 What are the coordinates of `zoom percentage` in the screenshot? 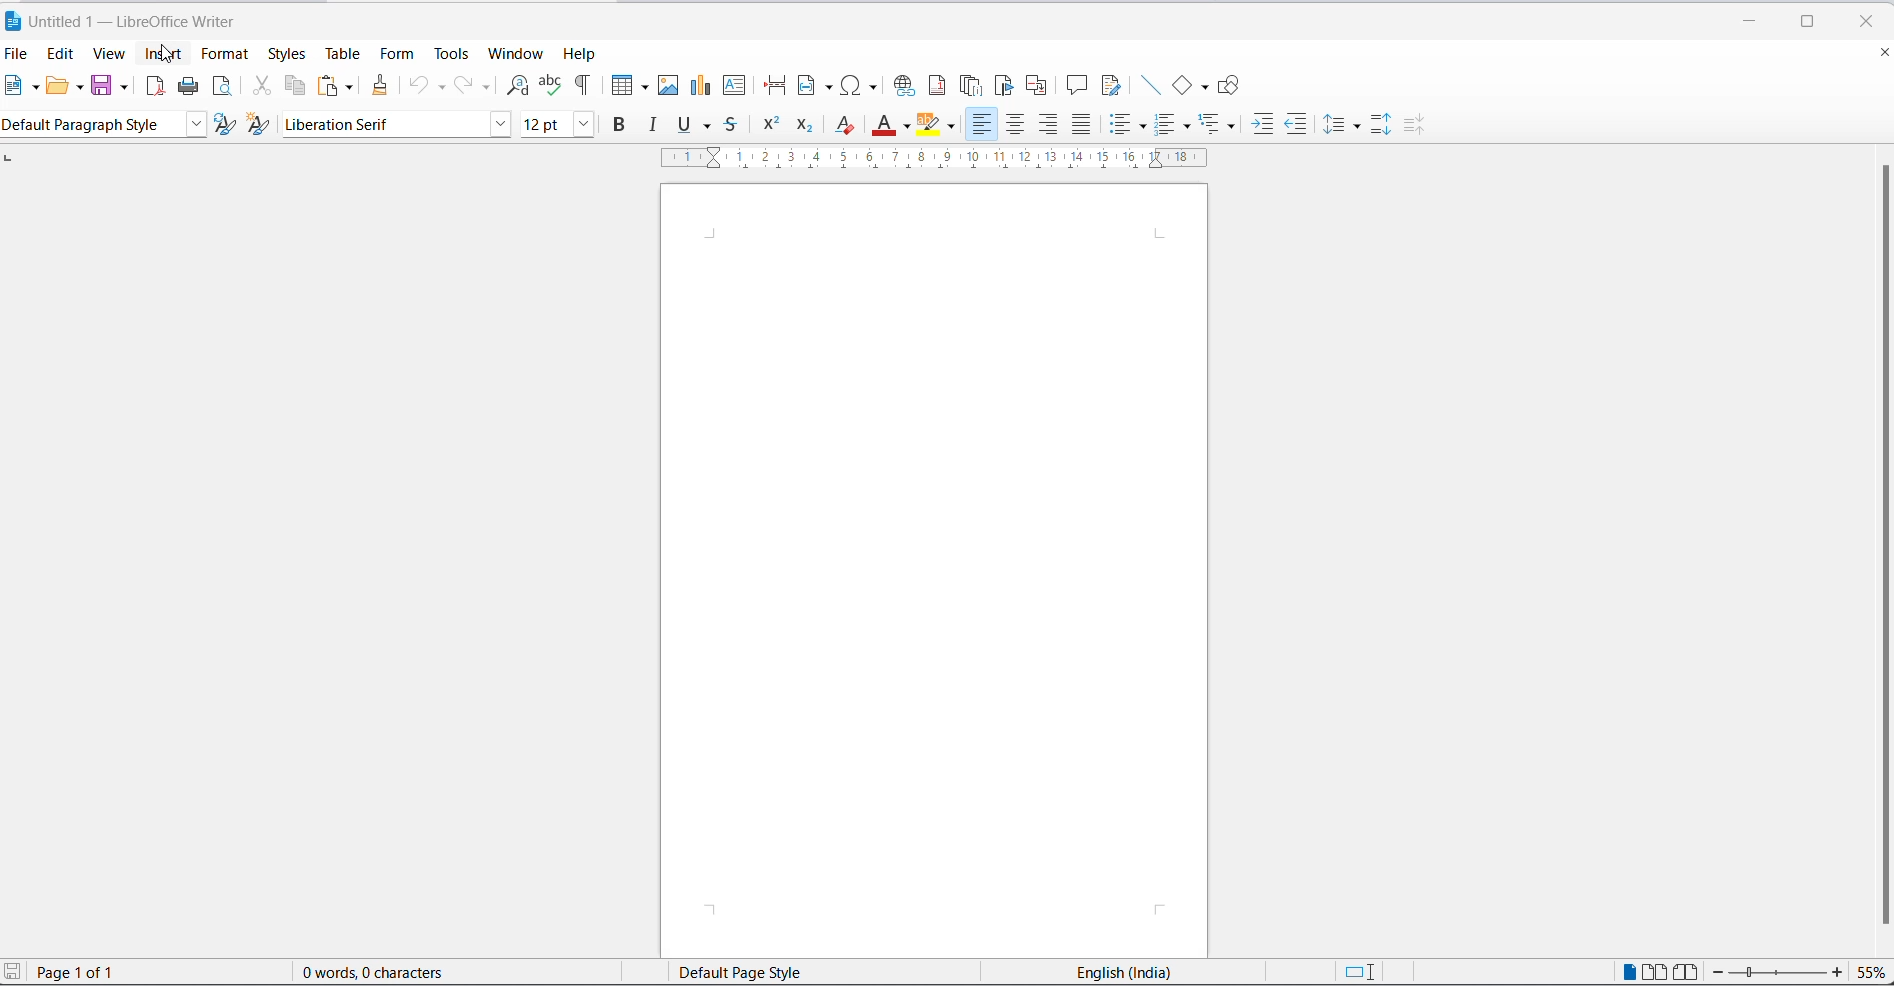 It's located at (1872, 973).